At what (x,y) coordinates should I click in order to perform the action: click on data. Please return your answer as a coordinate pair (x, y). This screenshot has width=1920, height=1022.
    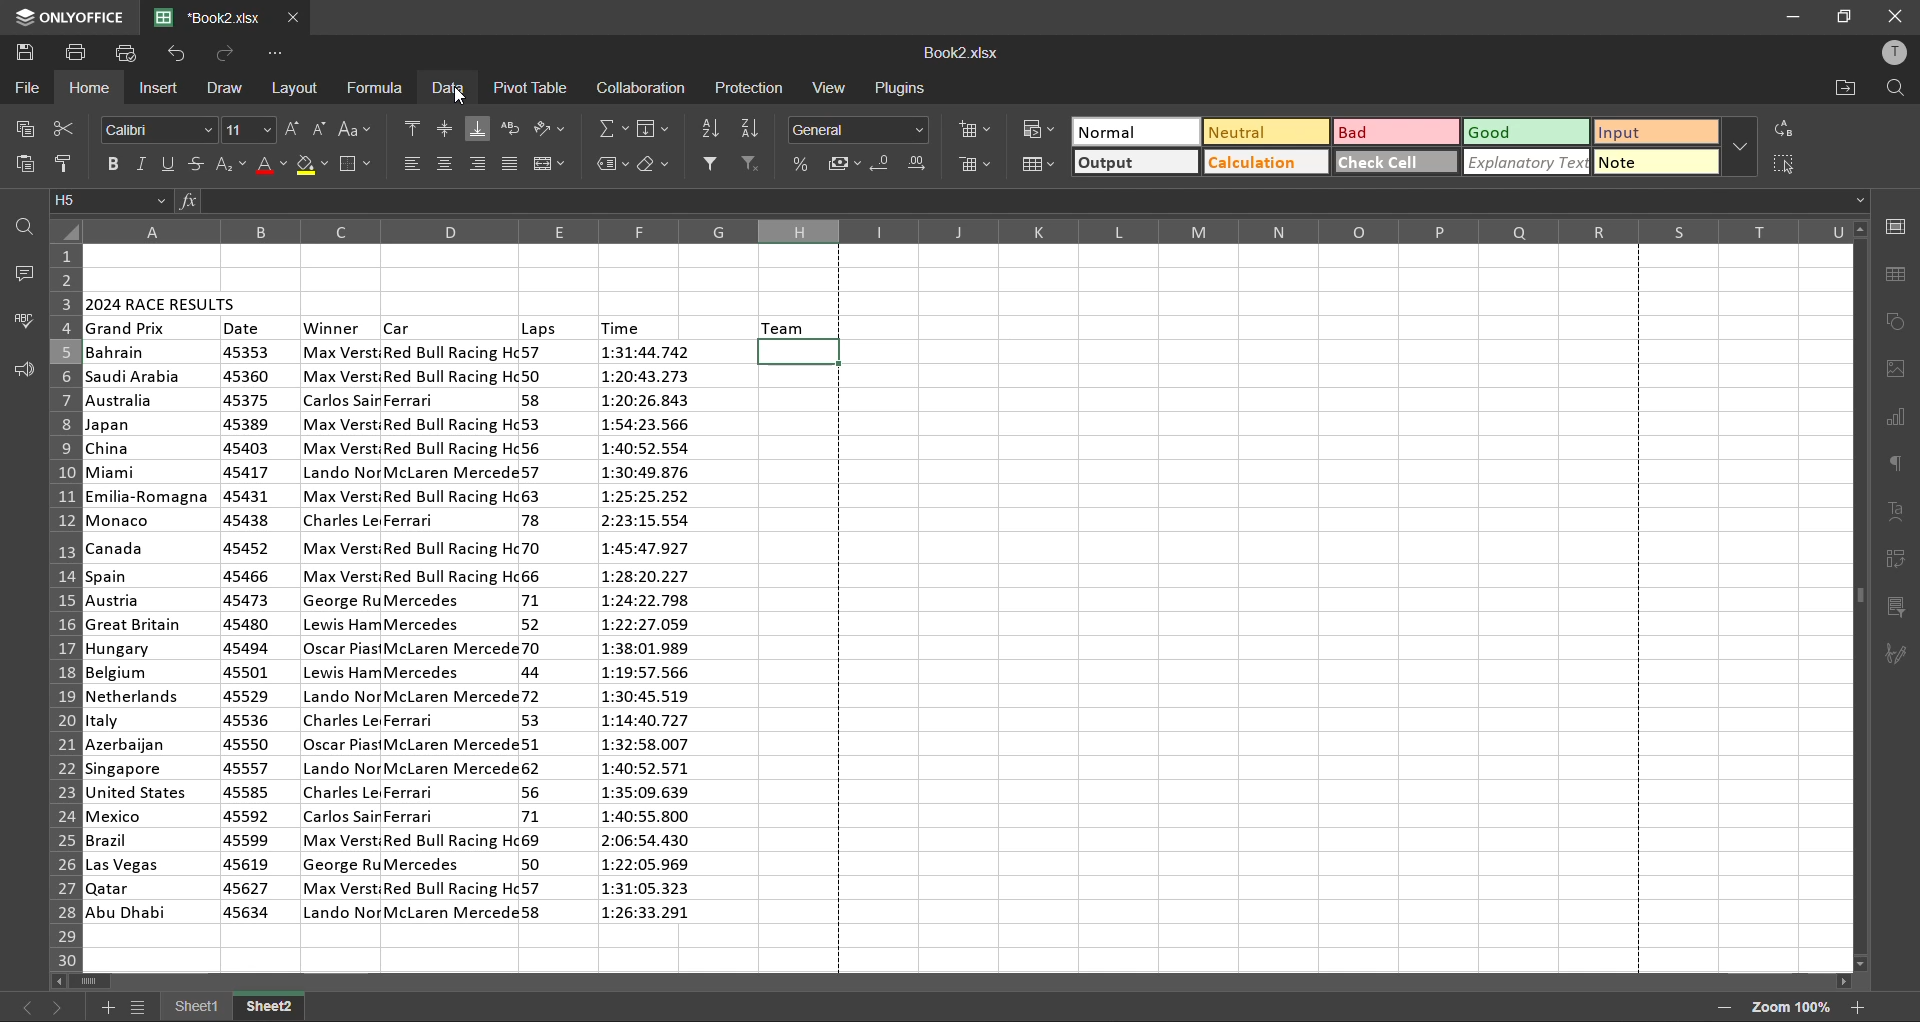
    Looking at the image, I should click on (447, 90).